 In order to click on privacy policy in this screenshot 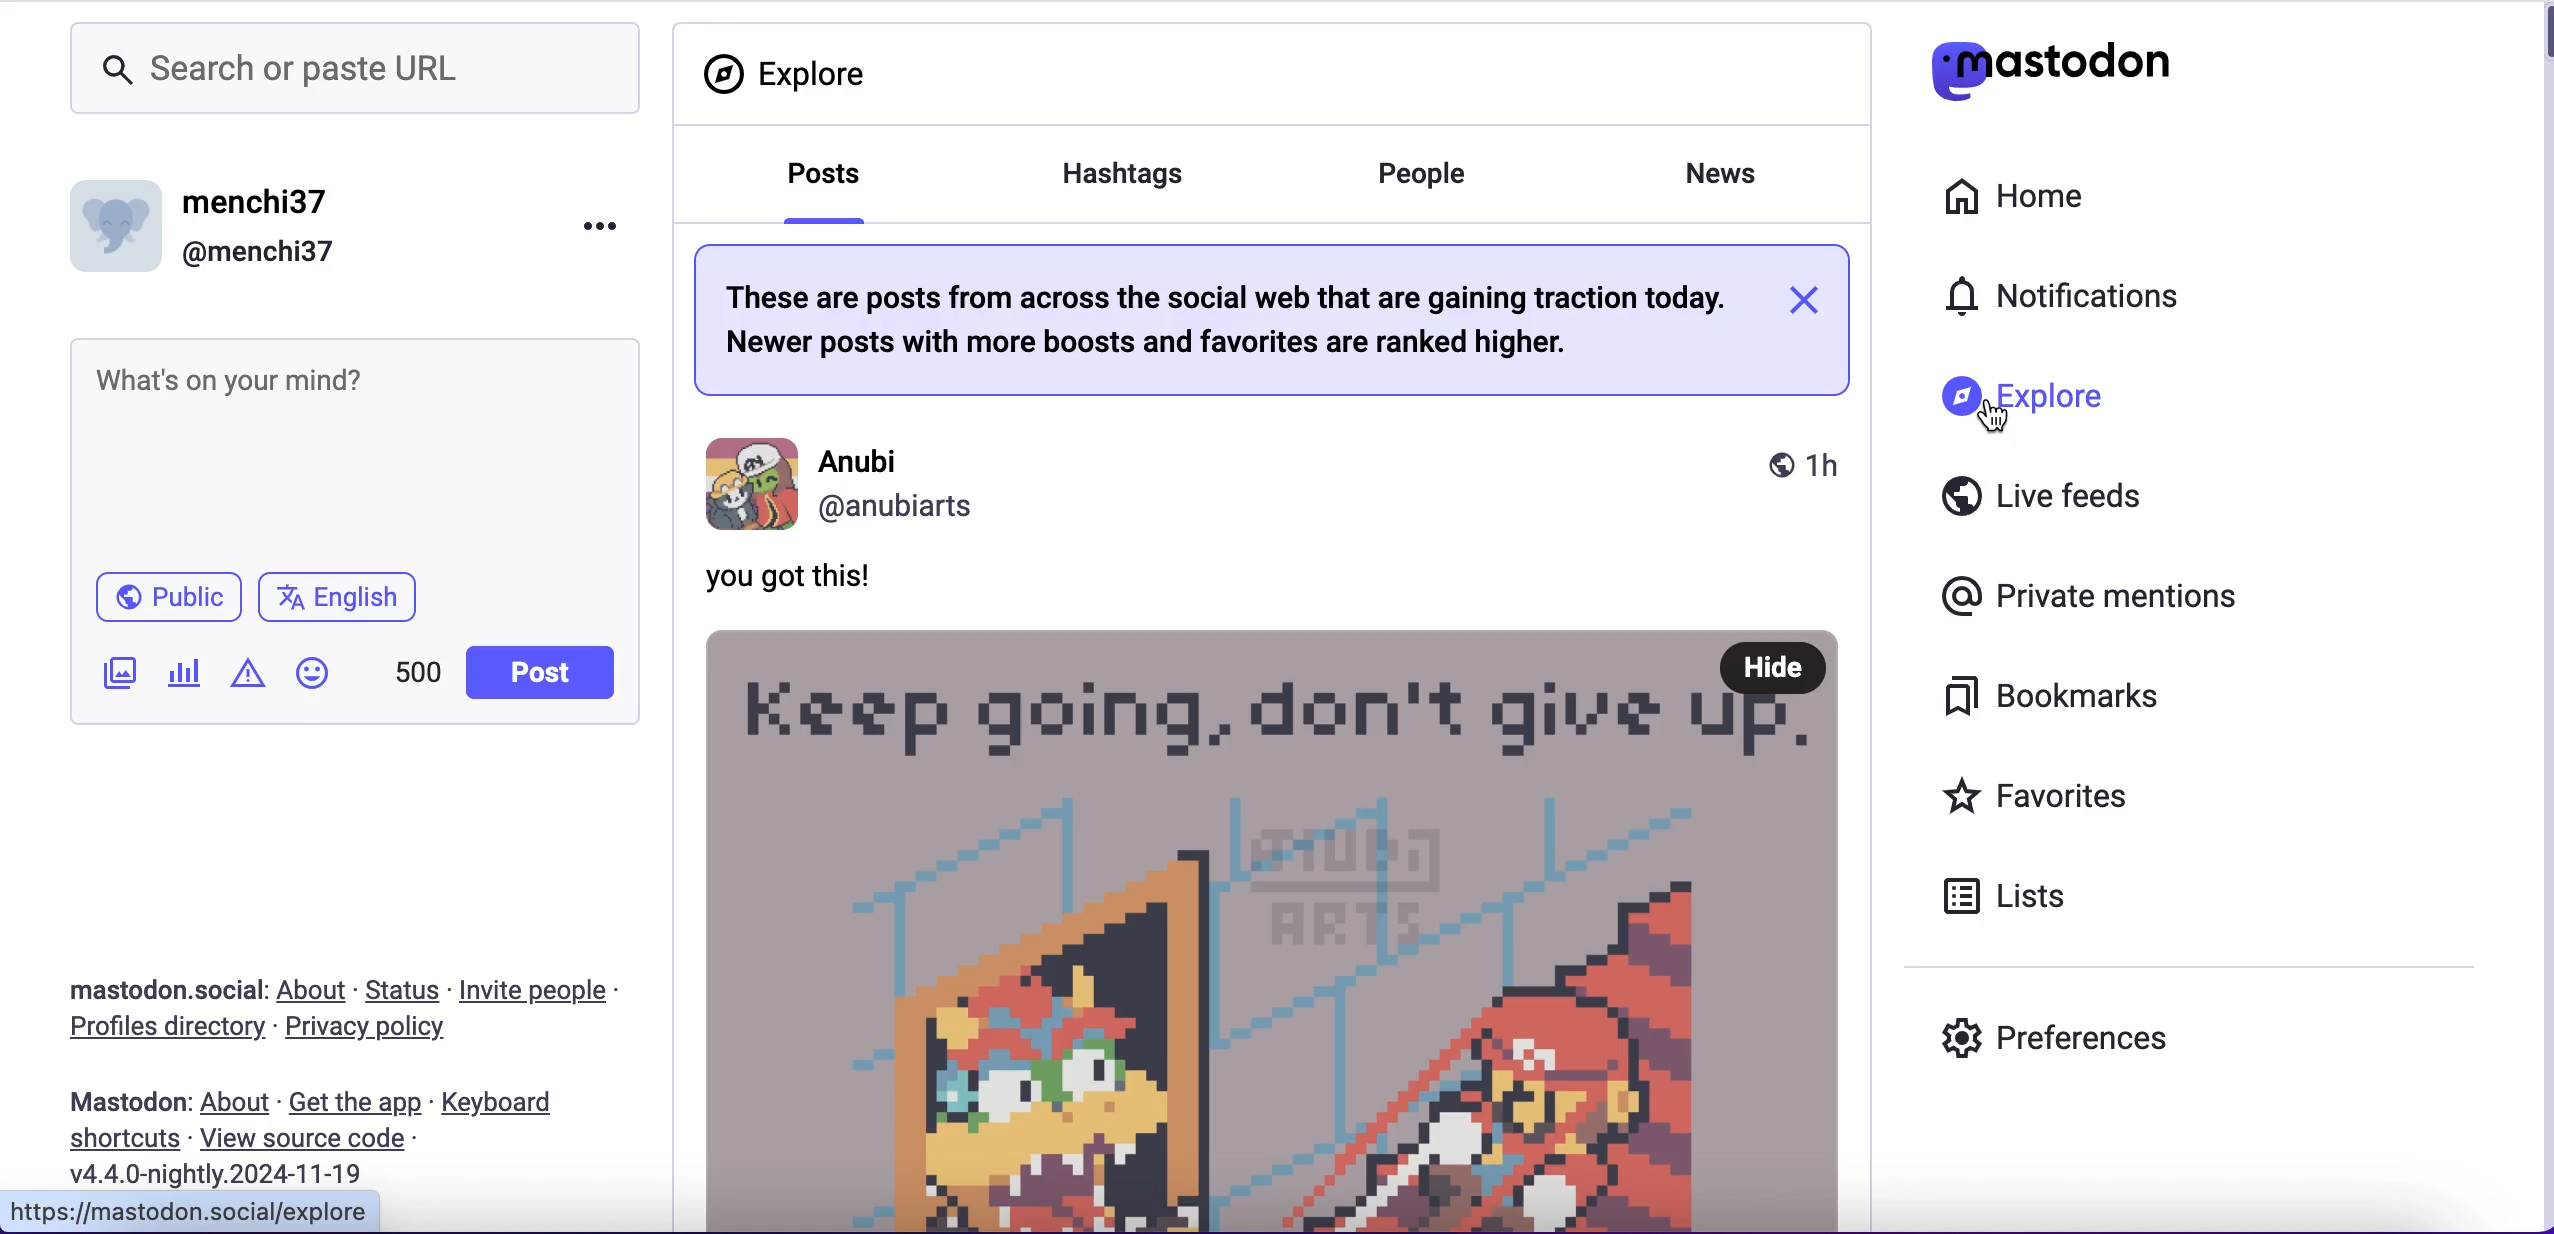, I will do `click(383, 1028)`.